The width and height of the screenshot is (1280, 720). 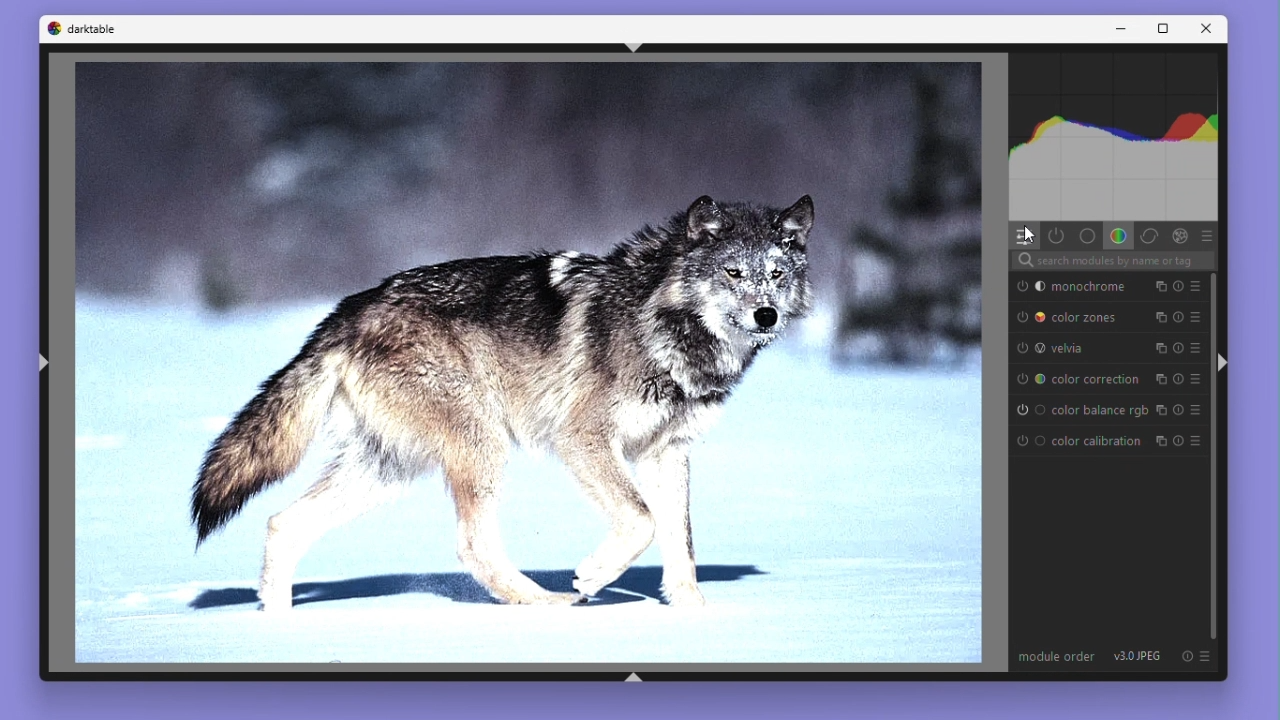 I want to click on reset, so click(x=1177, y=287).